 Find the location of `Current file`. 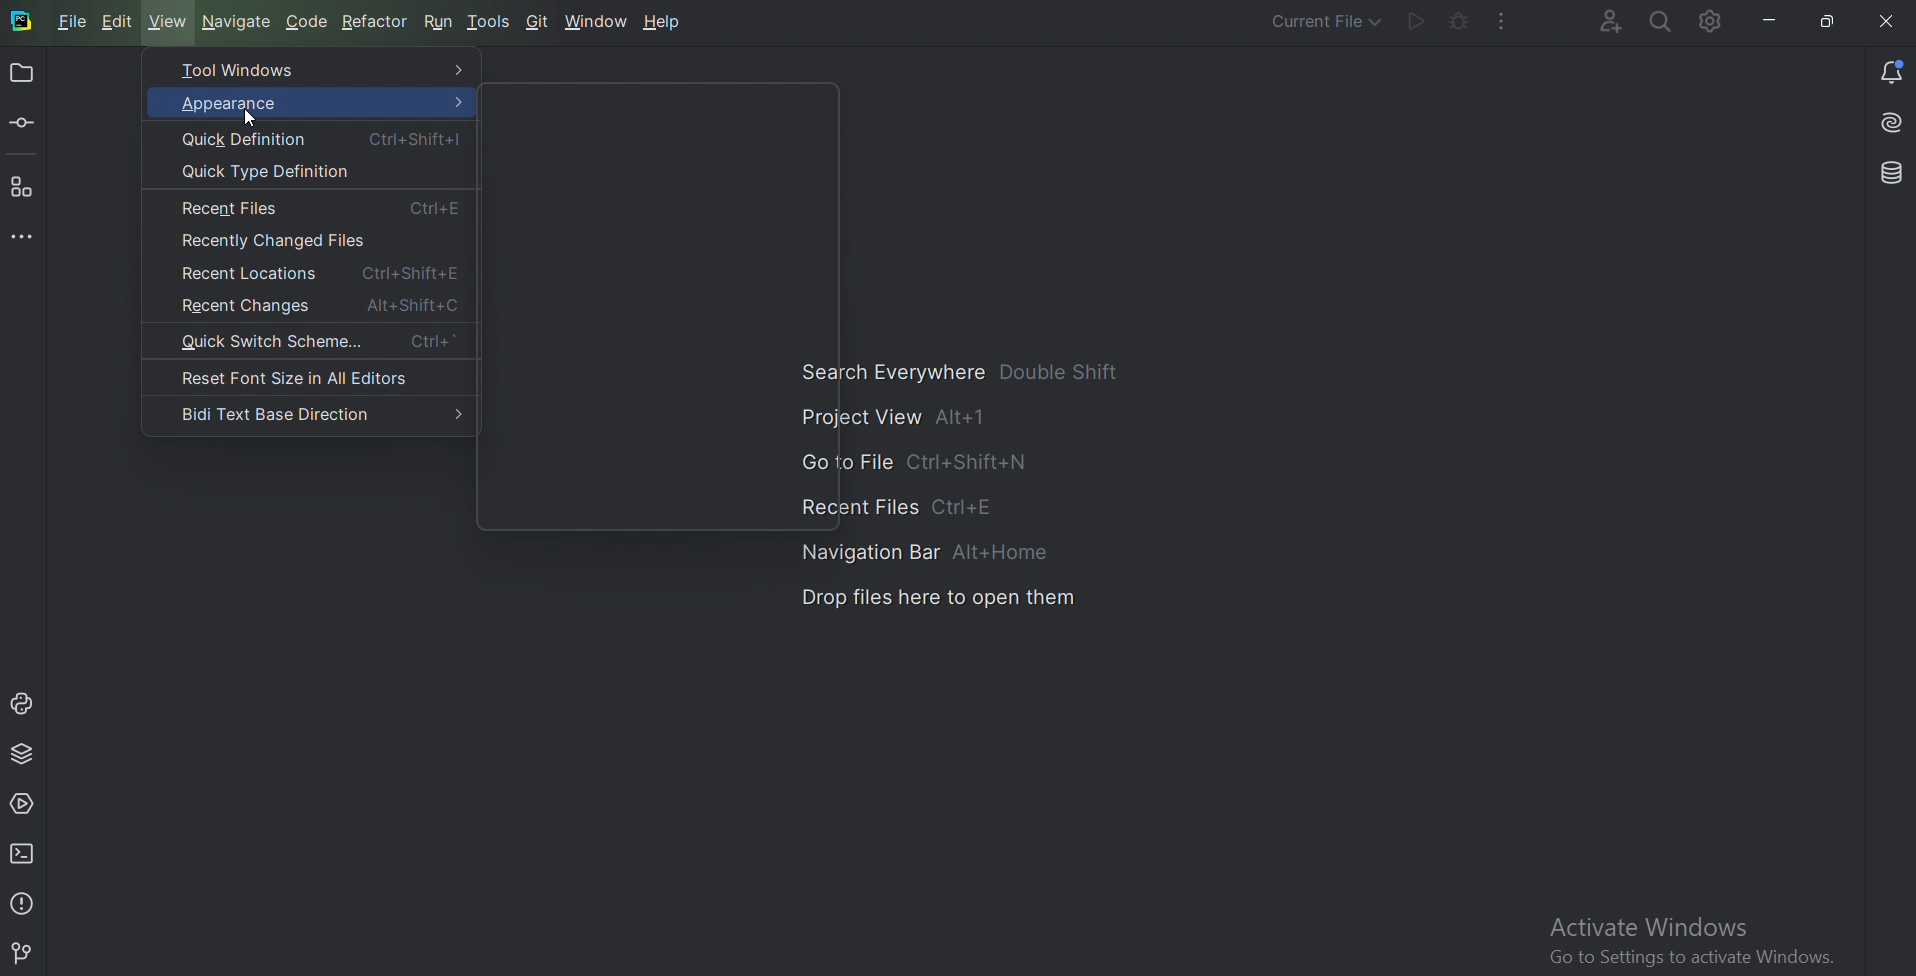

Current file is located at coordinates (1311, 22).